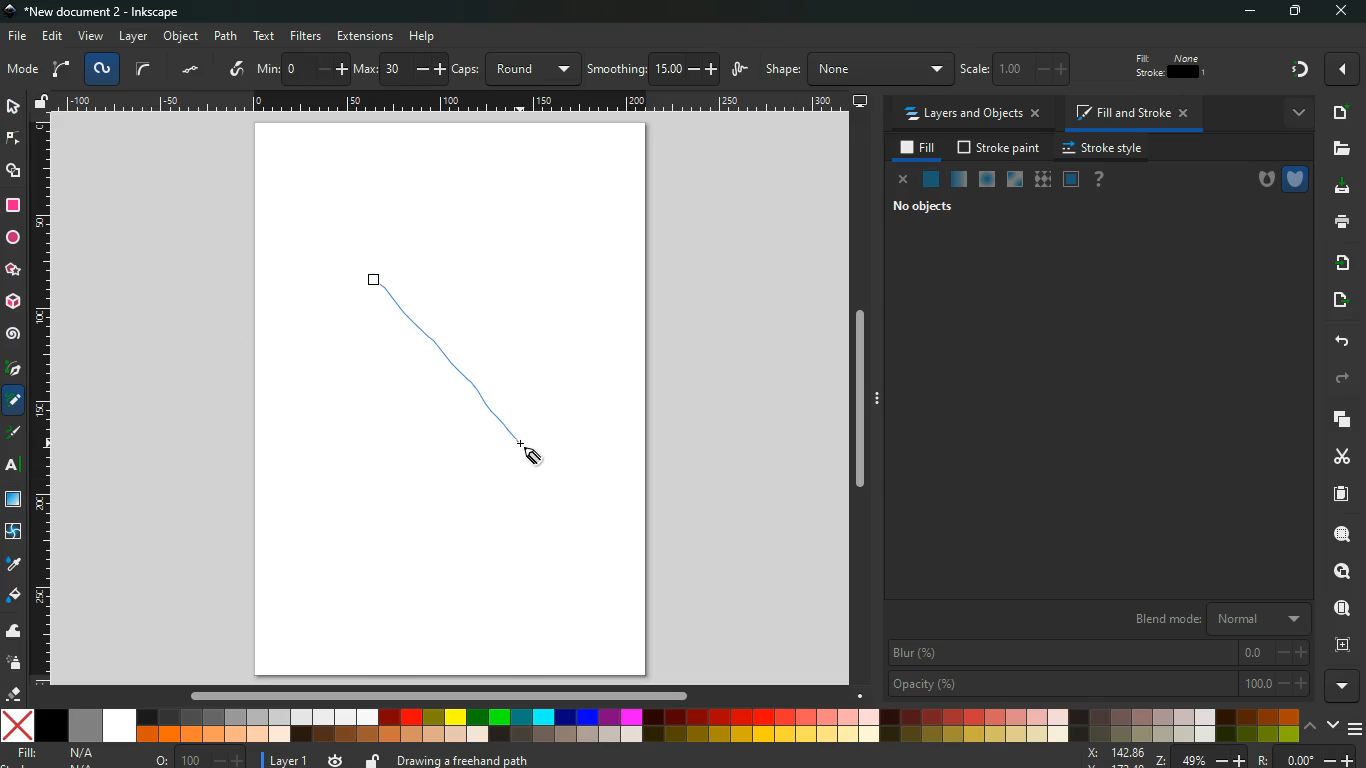 The width and height of the screenshot is (1366, 768). Describe the element at coordinates (16, 108) in the screenshot. I see `select` at that location.